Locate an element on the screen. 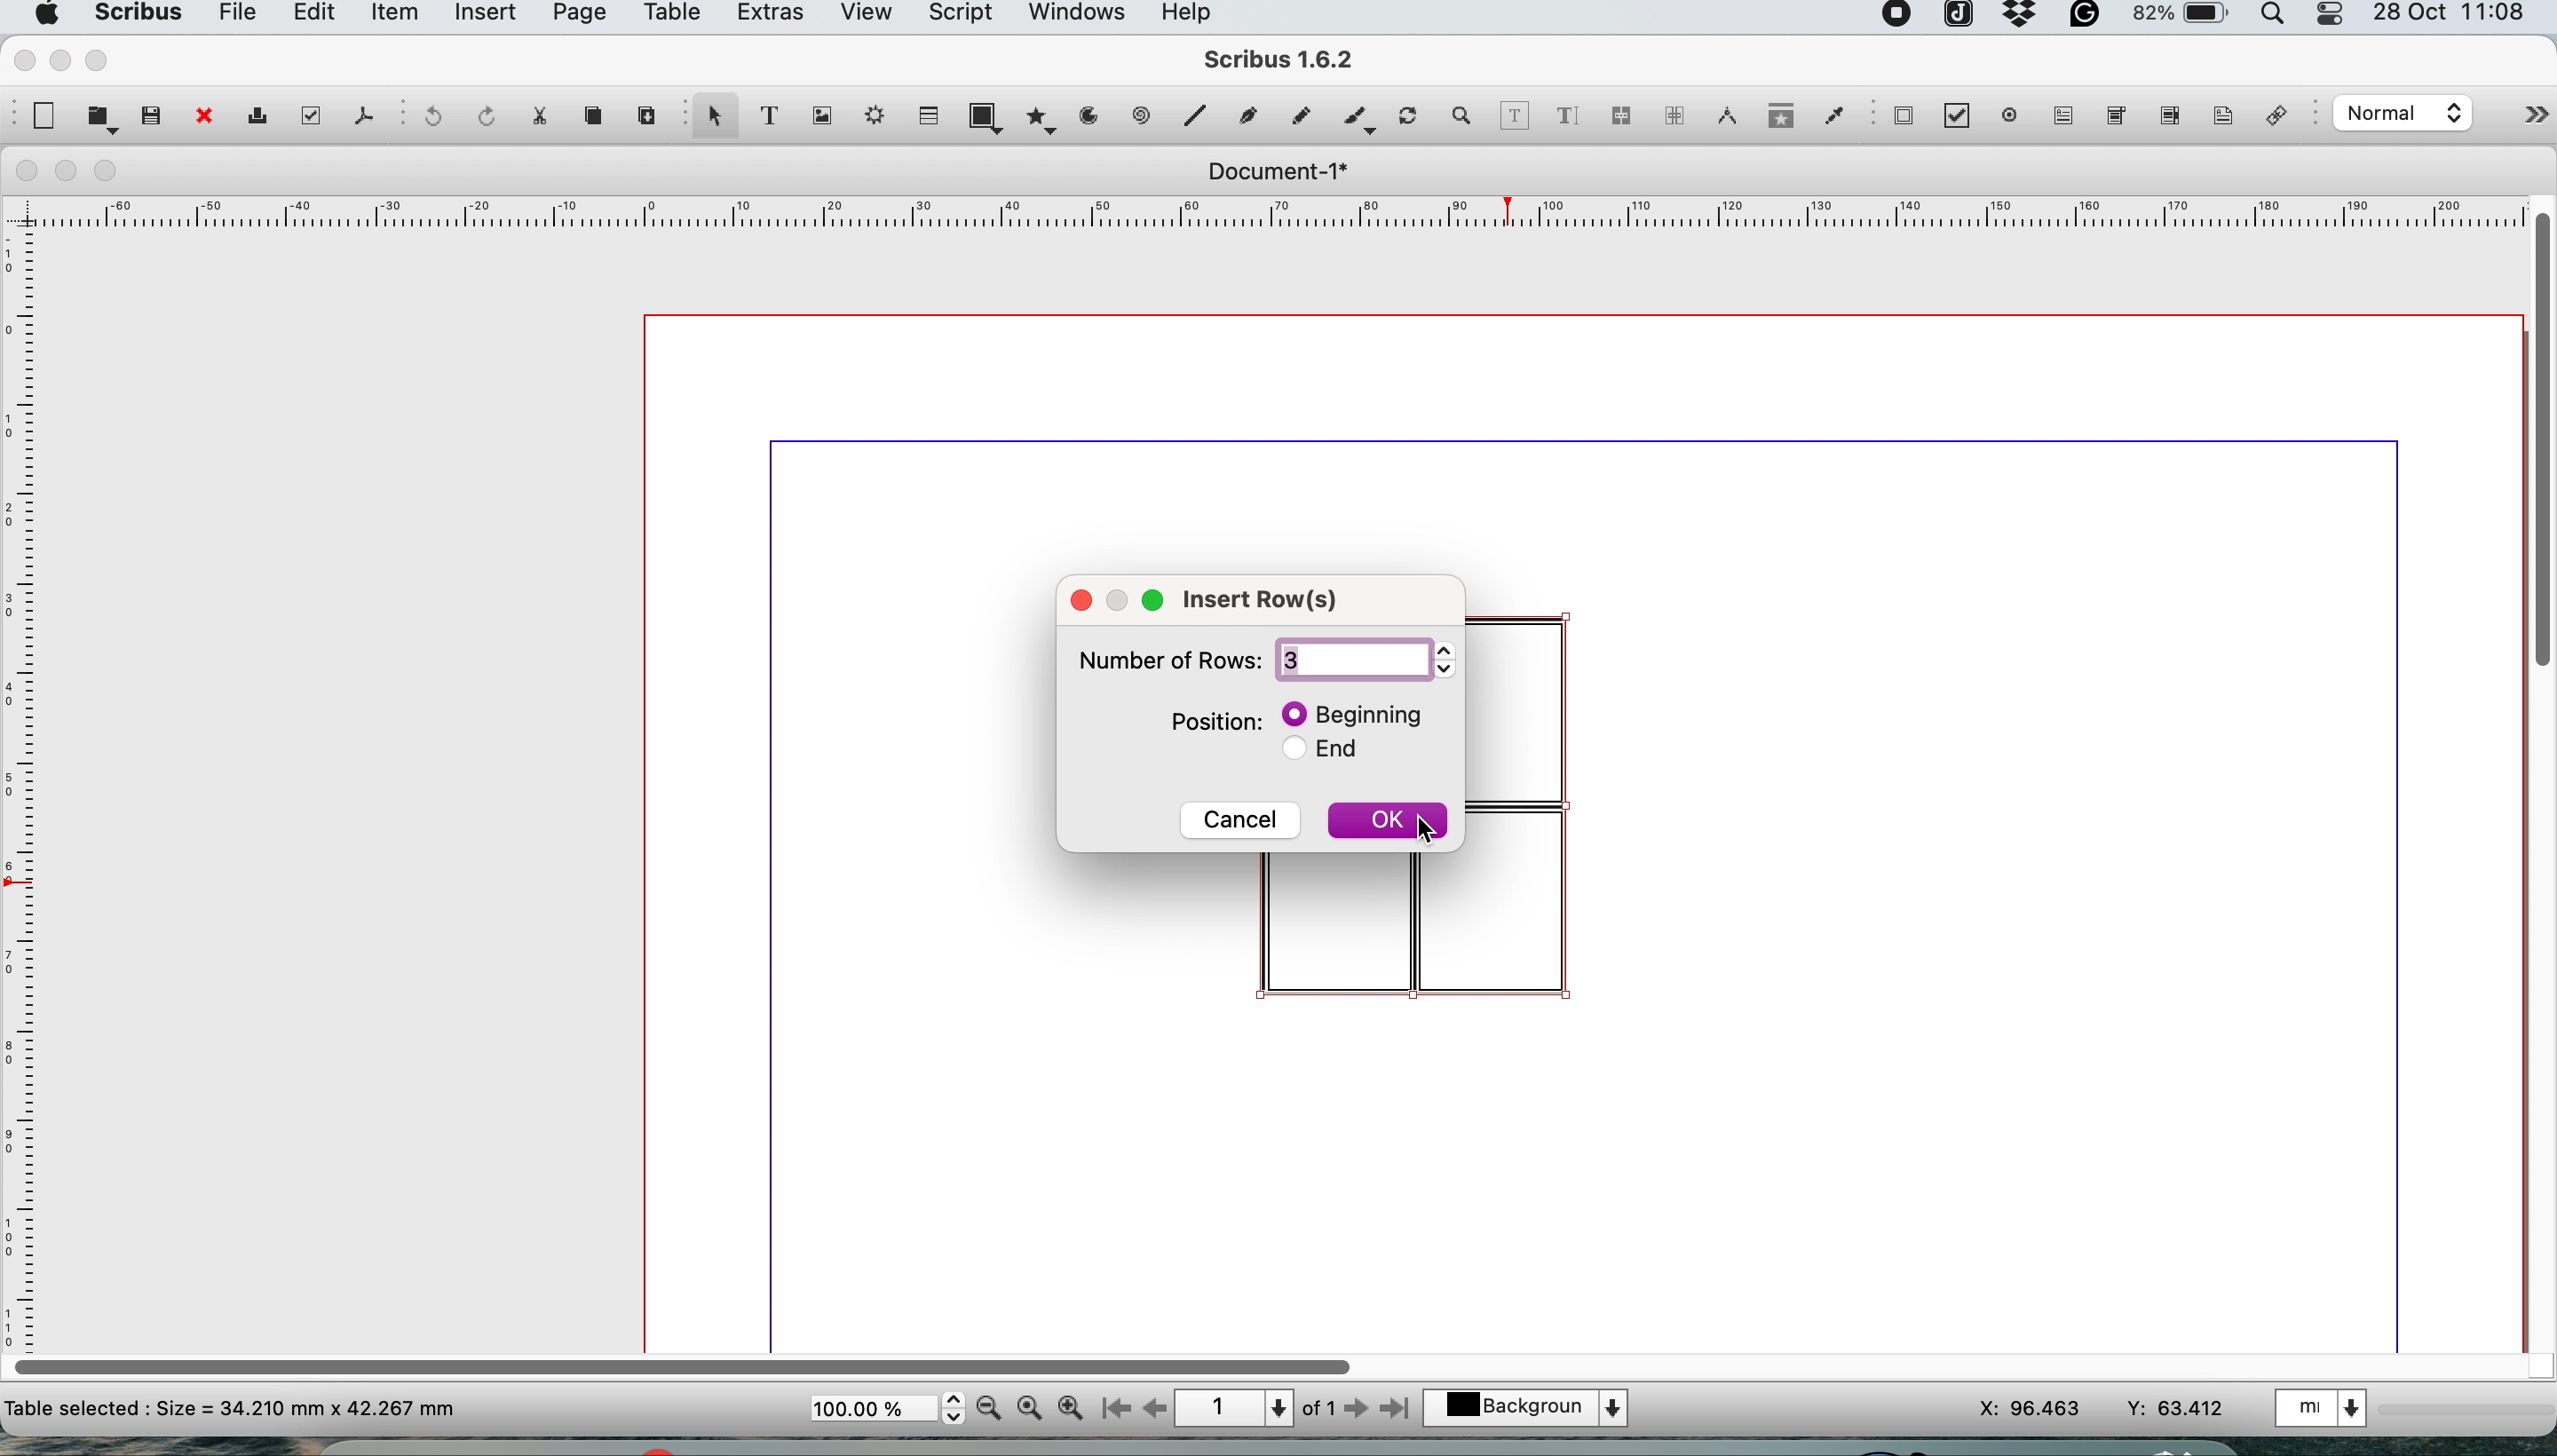 The width and height of the screenshot is (2557, 1456). zoom in is located at coordinates (1072, 1408).